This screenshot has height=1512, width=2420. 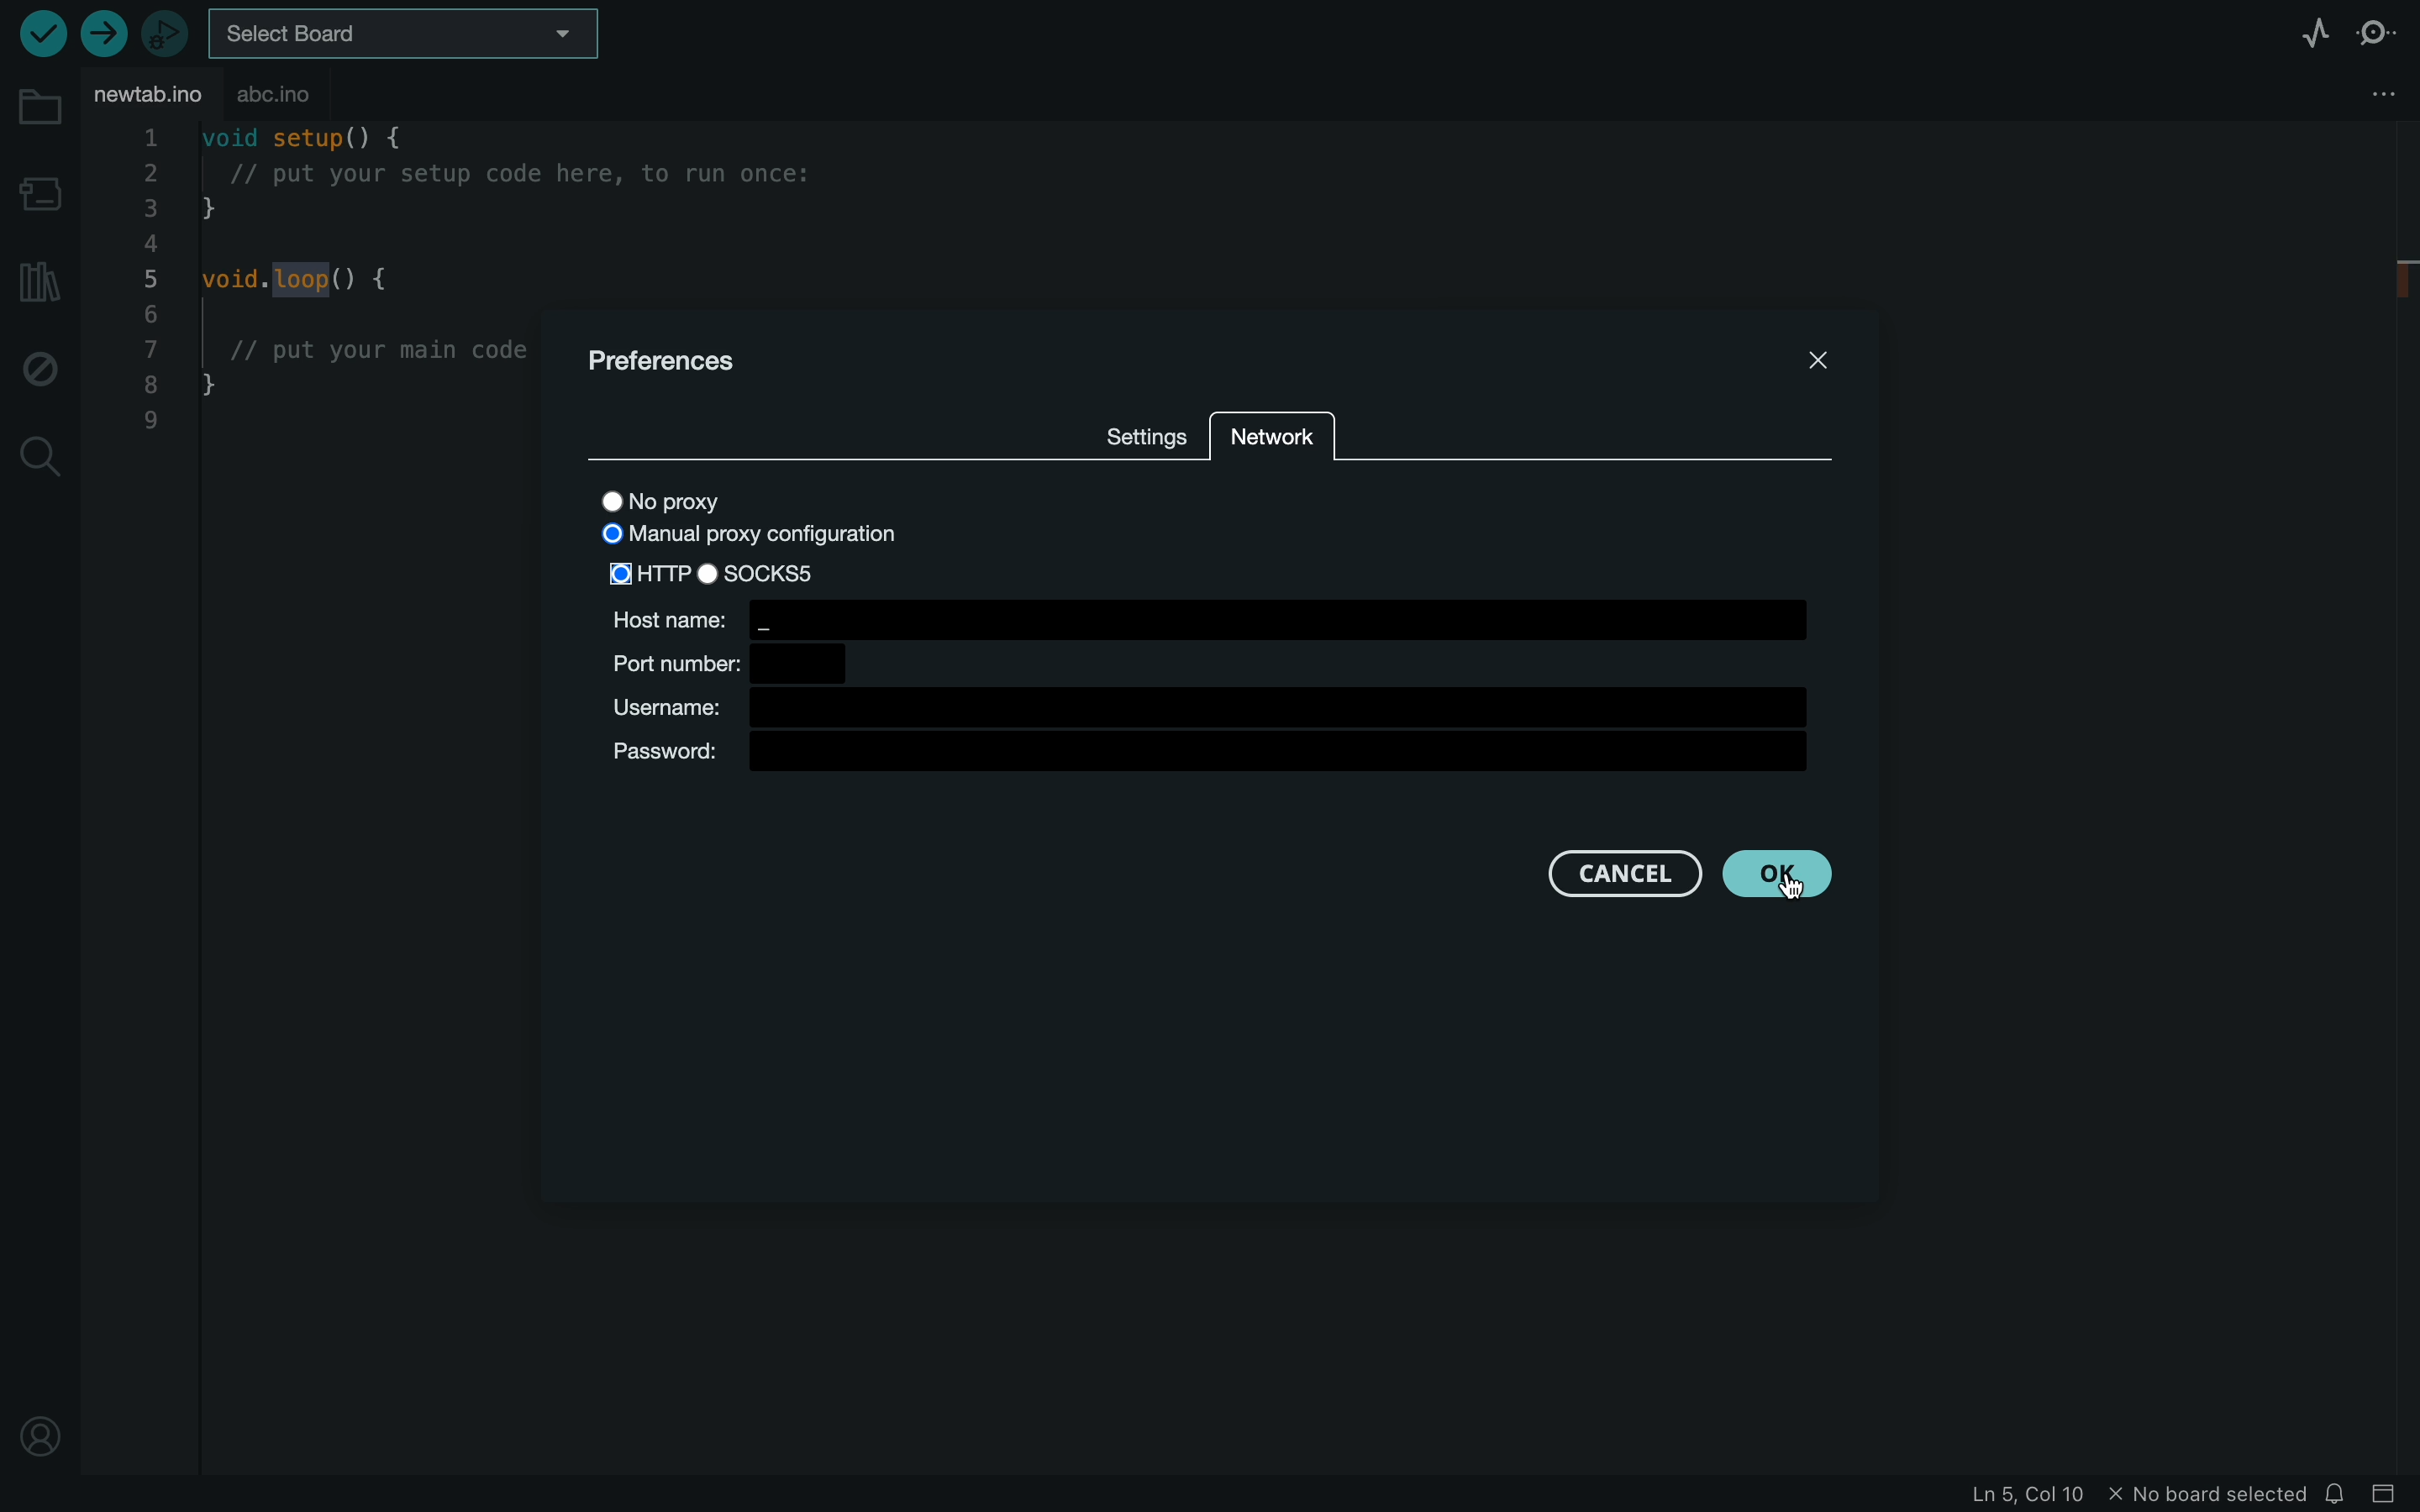 What do you see at coordinates (2340, 1495) in the screenshot?
I see `notification` at bounding box center [2340, 1495].